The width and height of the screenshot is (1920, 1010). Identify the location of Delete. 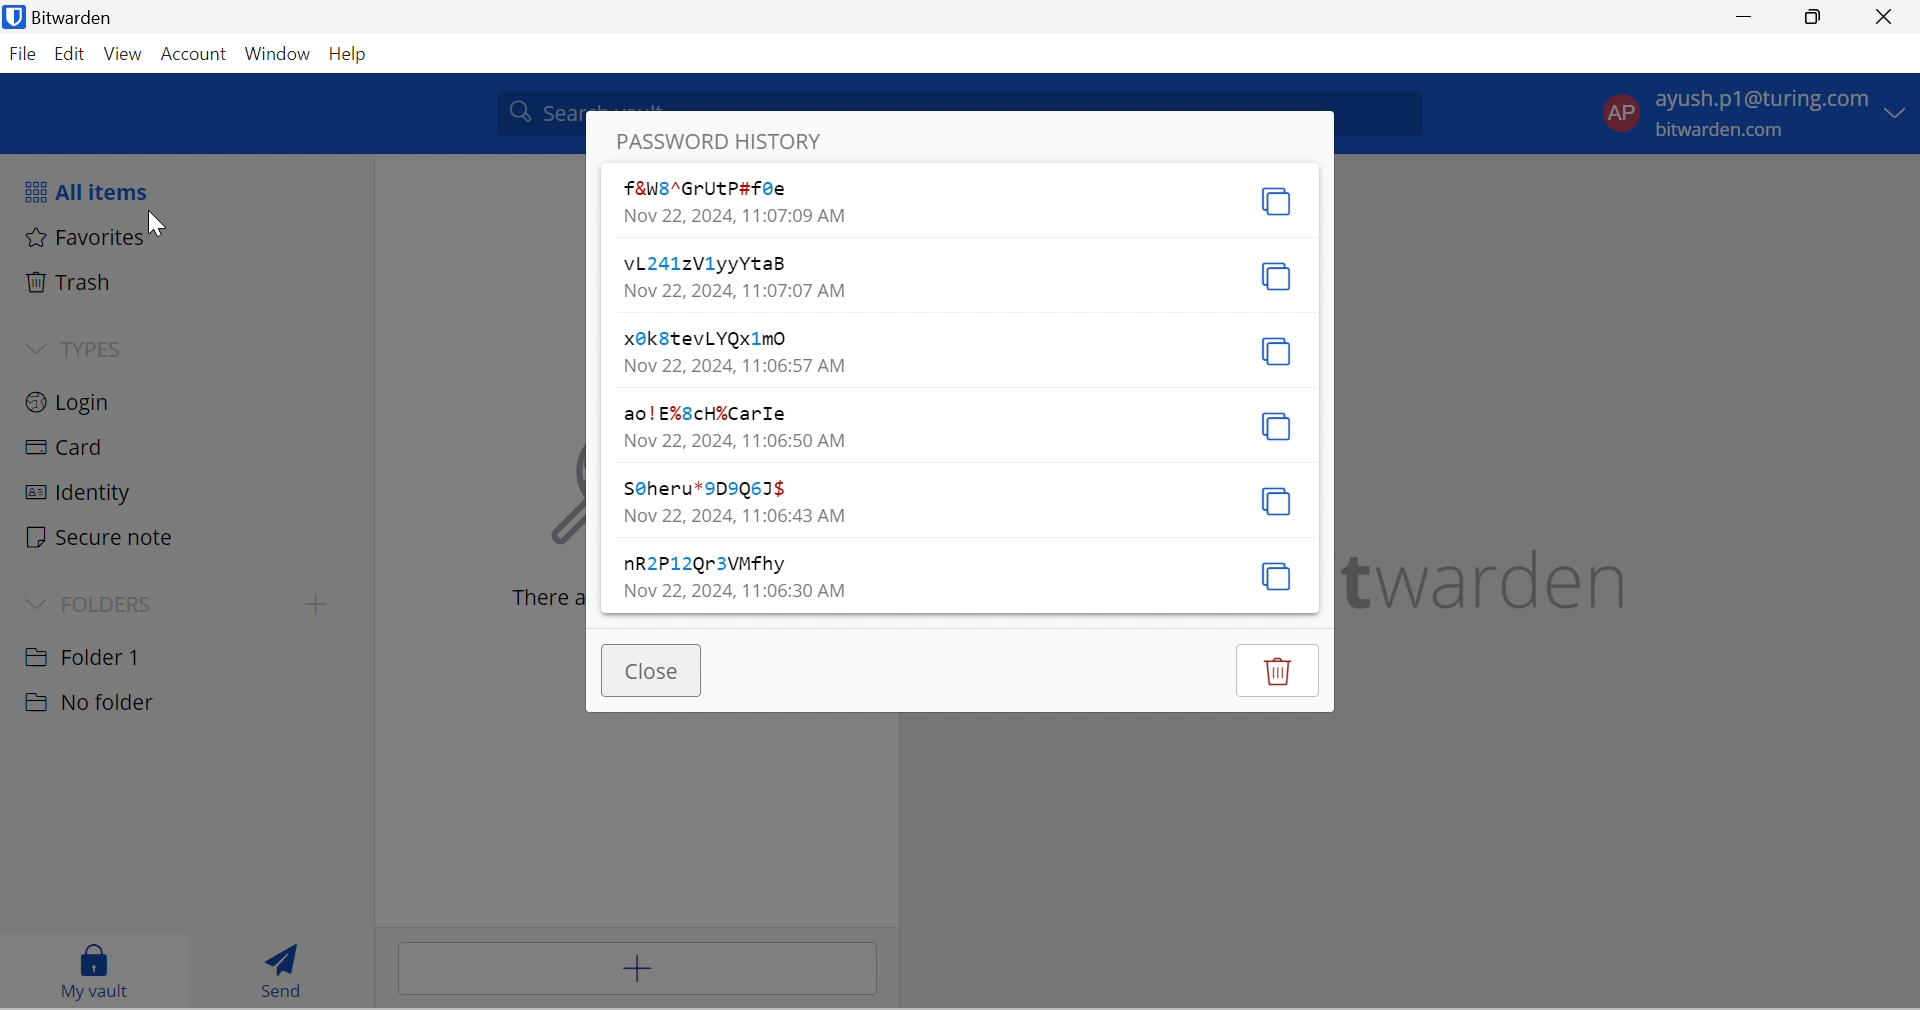
(1281, 670).